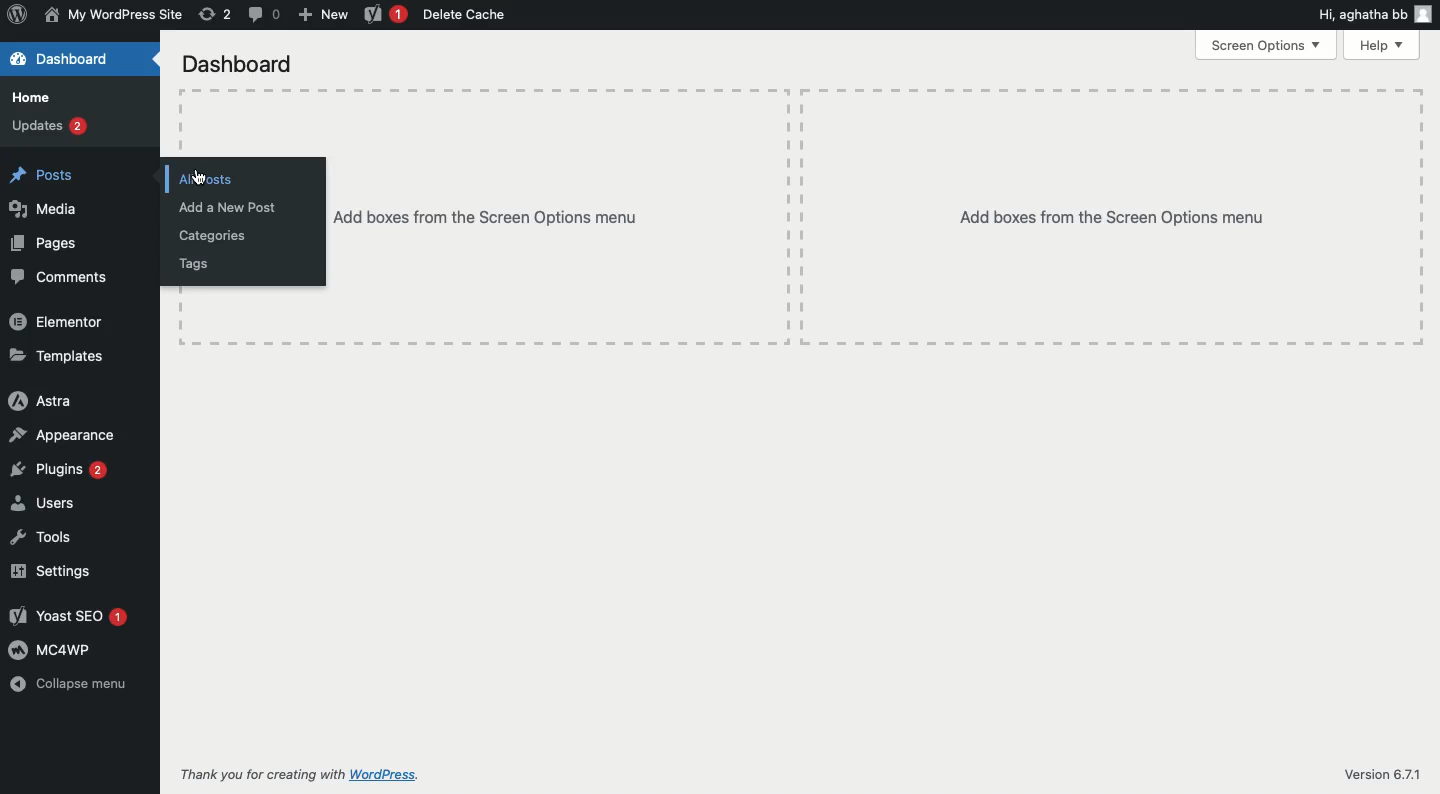 The width and height of the screenshot is (1440, 794). Describe the element at coordinates (1381, 47) in the screenshot. I see `Help` at that location.